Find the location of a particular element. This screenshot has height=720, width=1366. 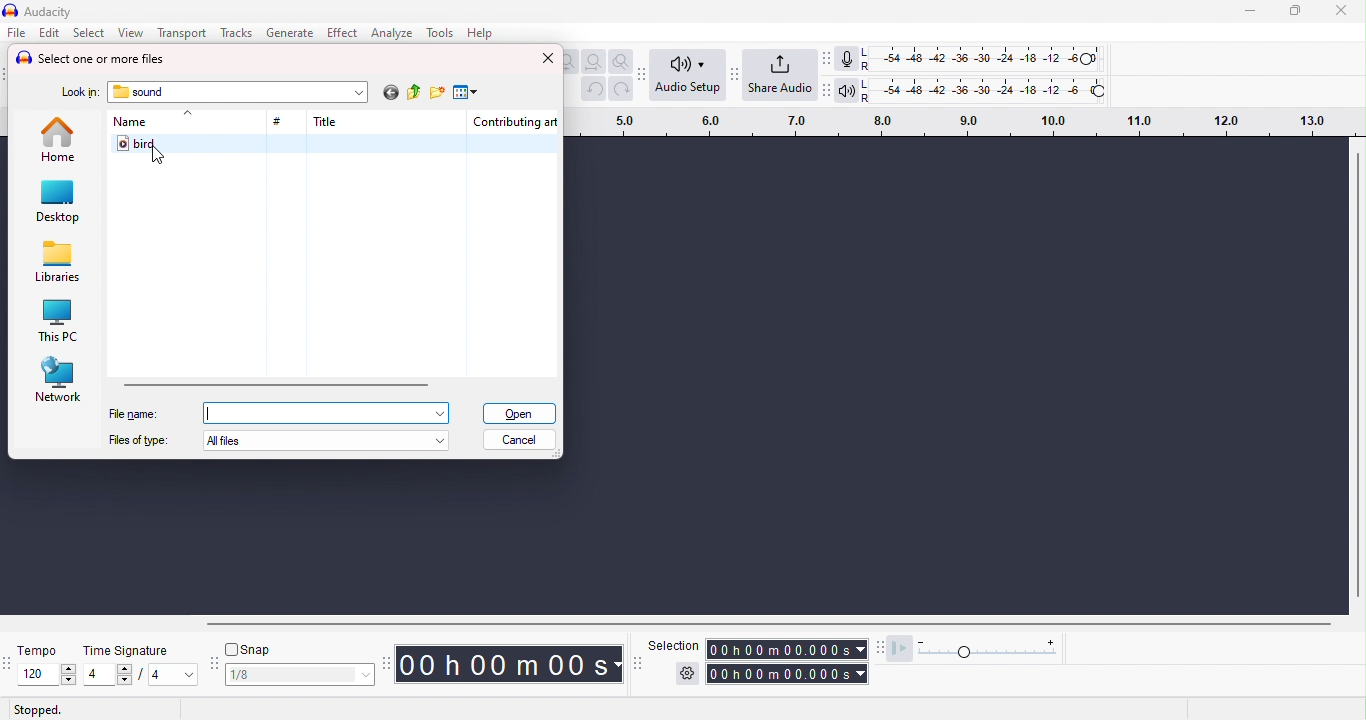

select is located at coordinates (91, 33).